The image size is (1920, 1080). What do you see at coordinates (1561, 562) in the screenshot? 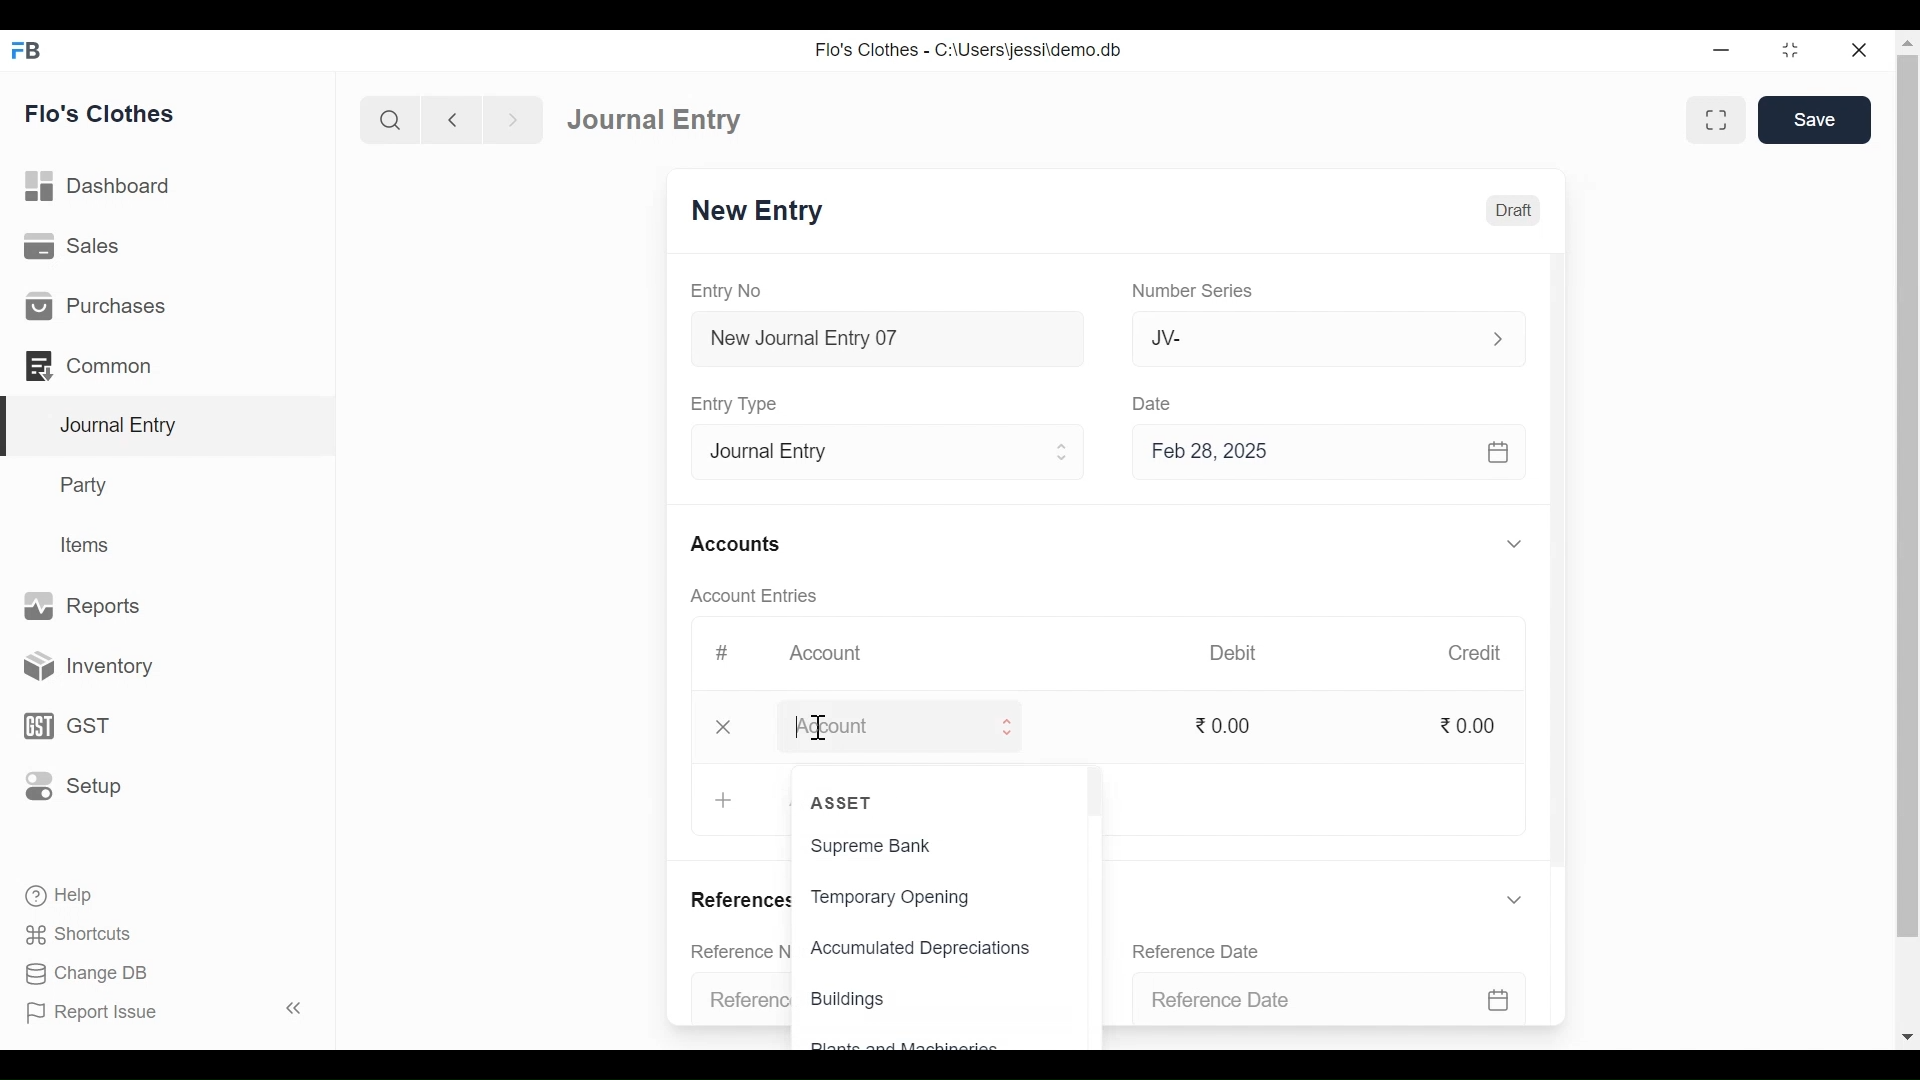
I see `Vertical Scroll bar` at bounding box center [1561, 562].